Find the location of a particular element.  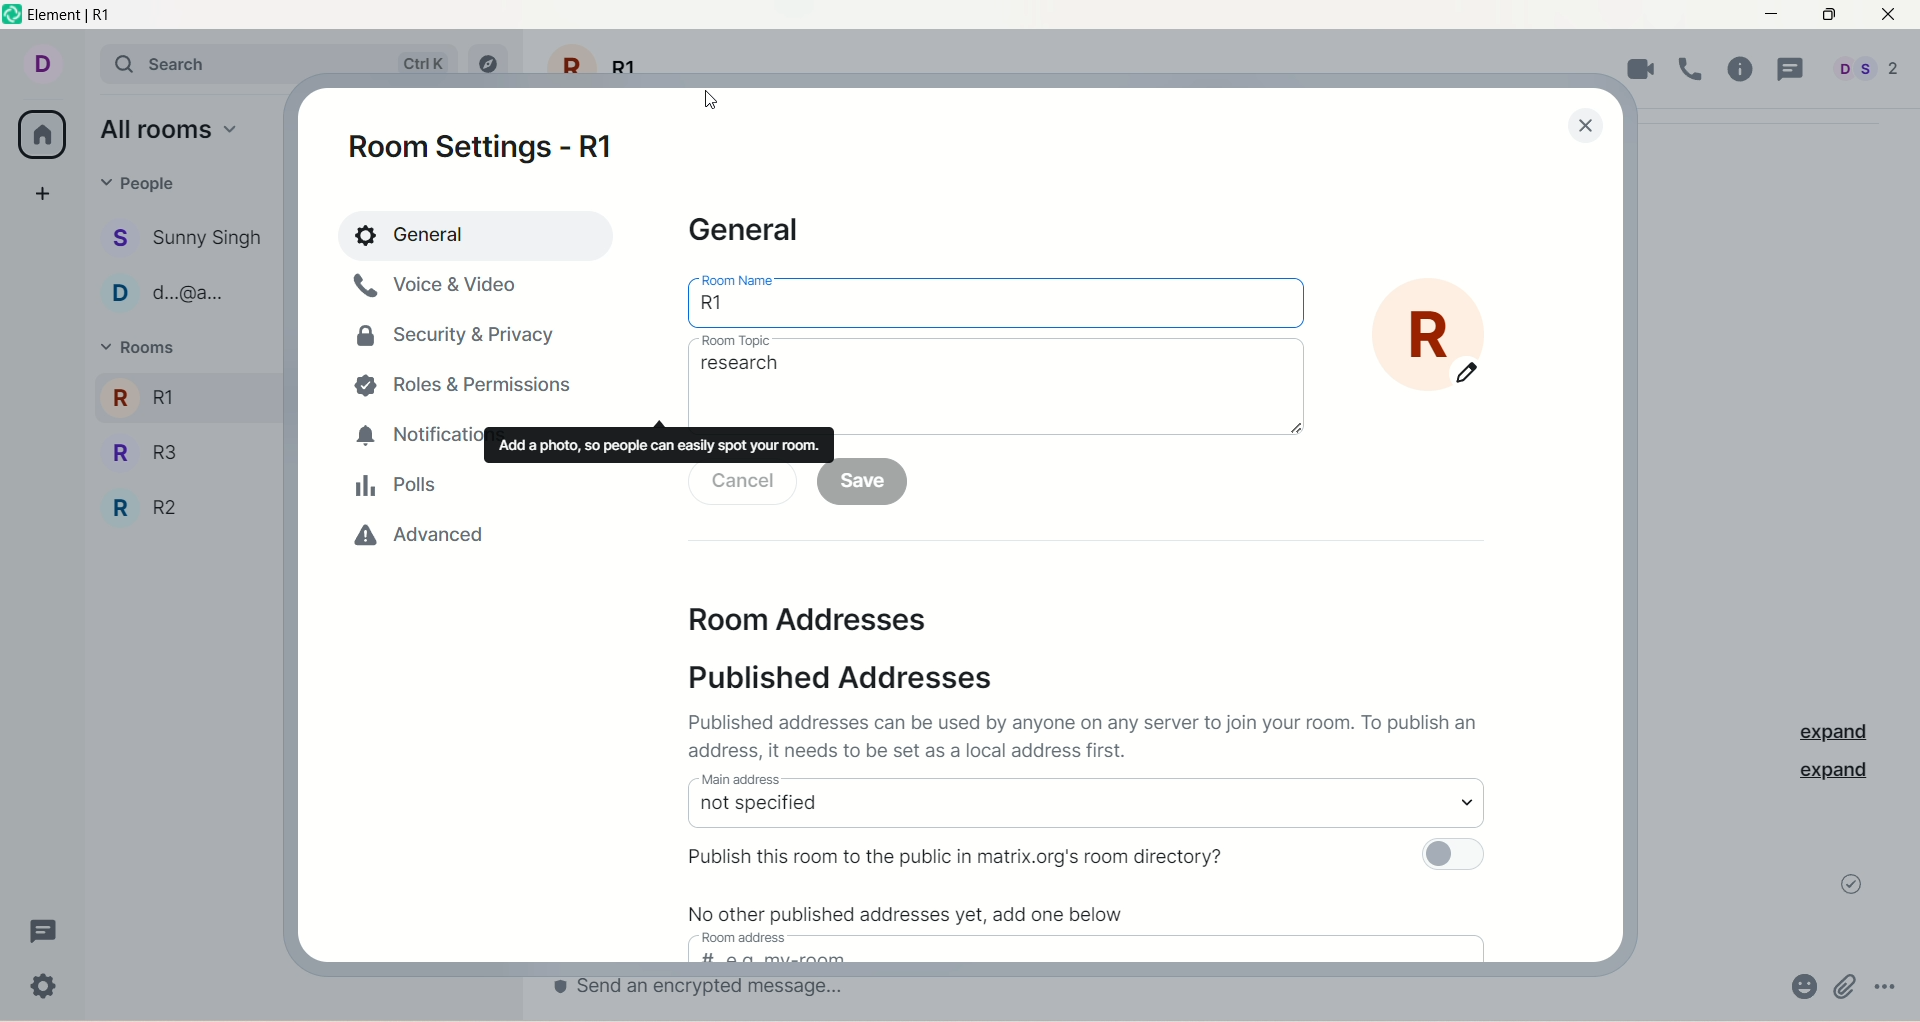

emoji is located at coordinates (1792, 984).